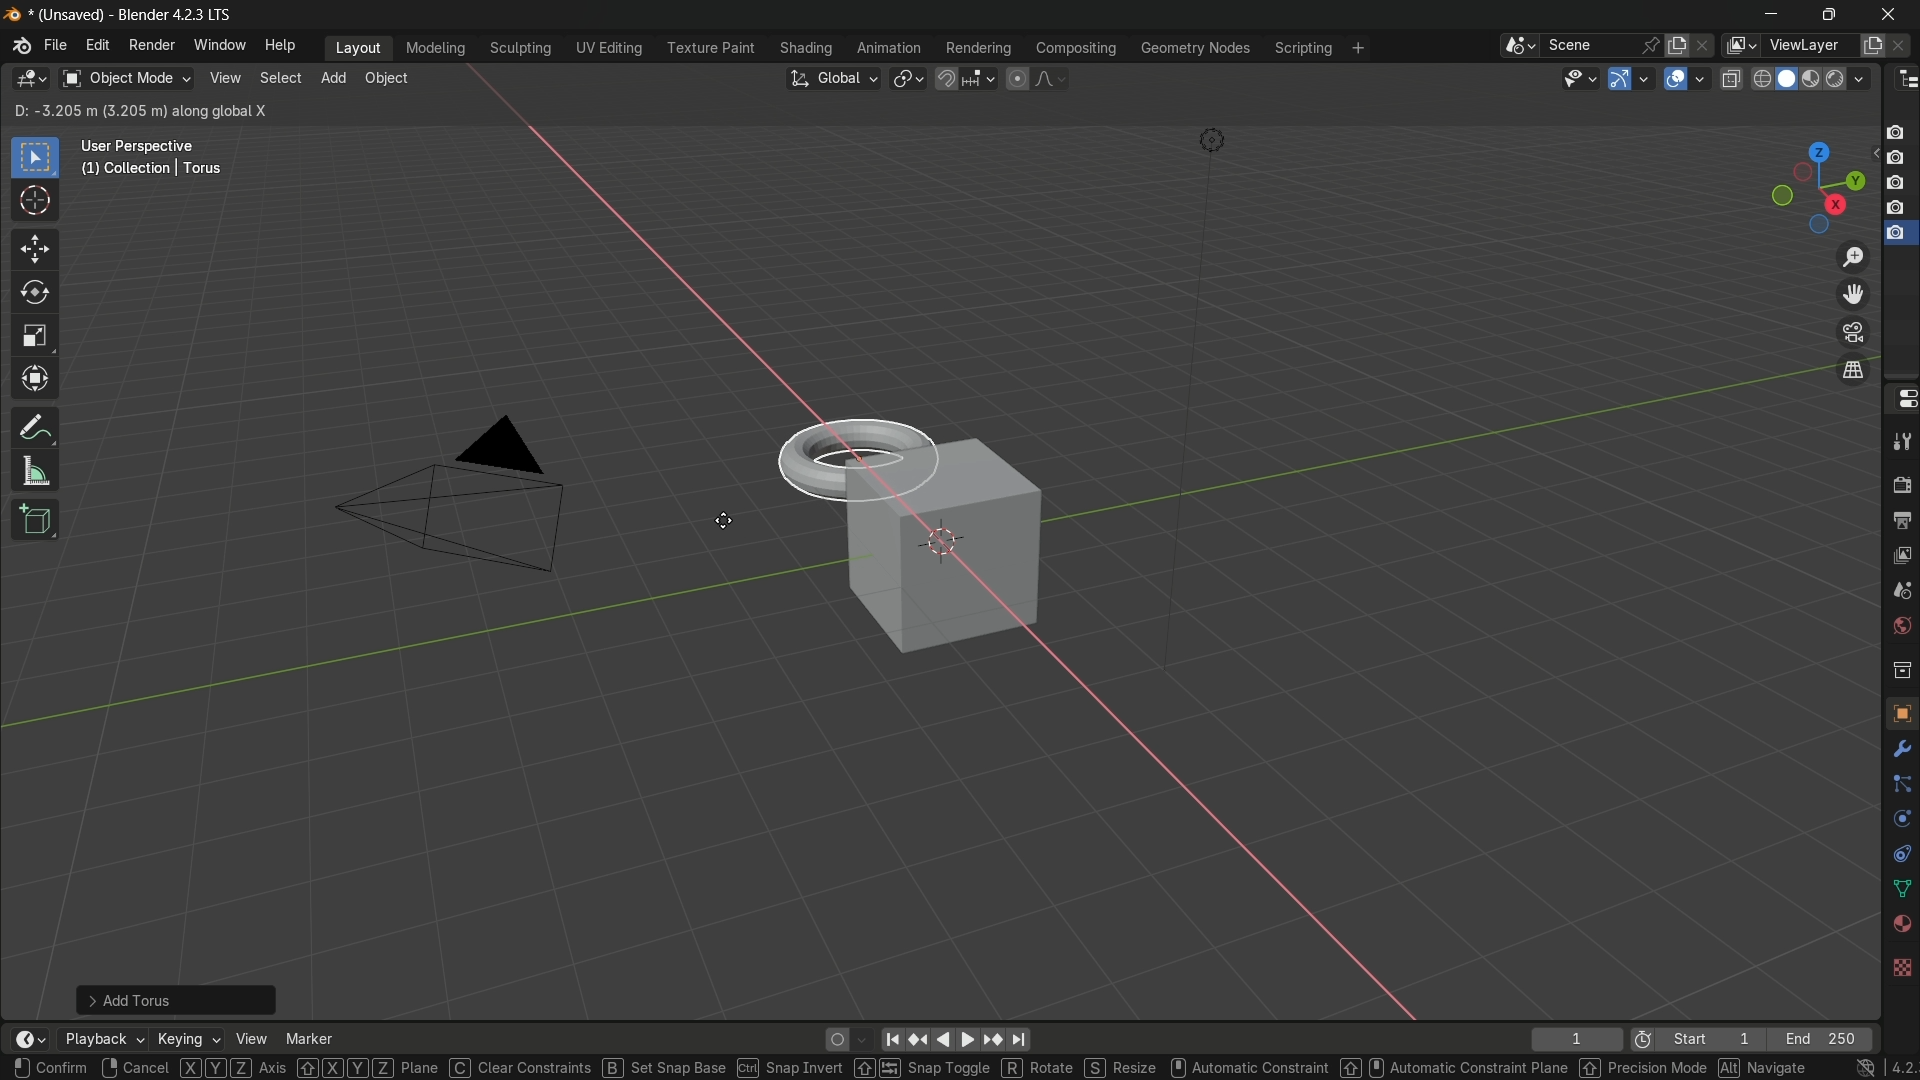 The width and height of the screenshot is (1920, 1080). I want to click on close app, so click(1894, 14).